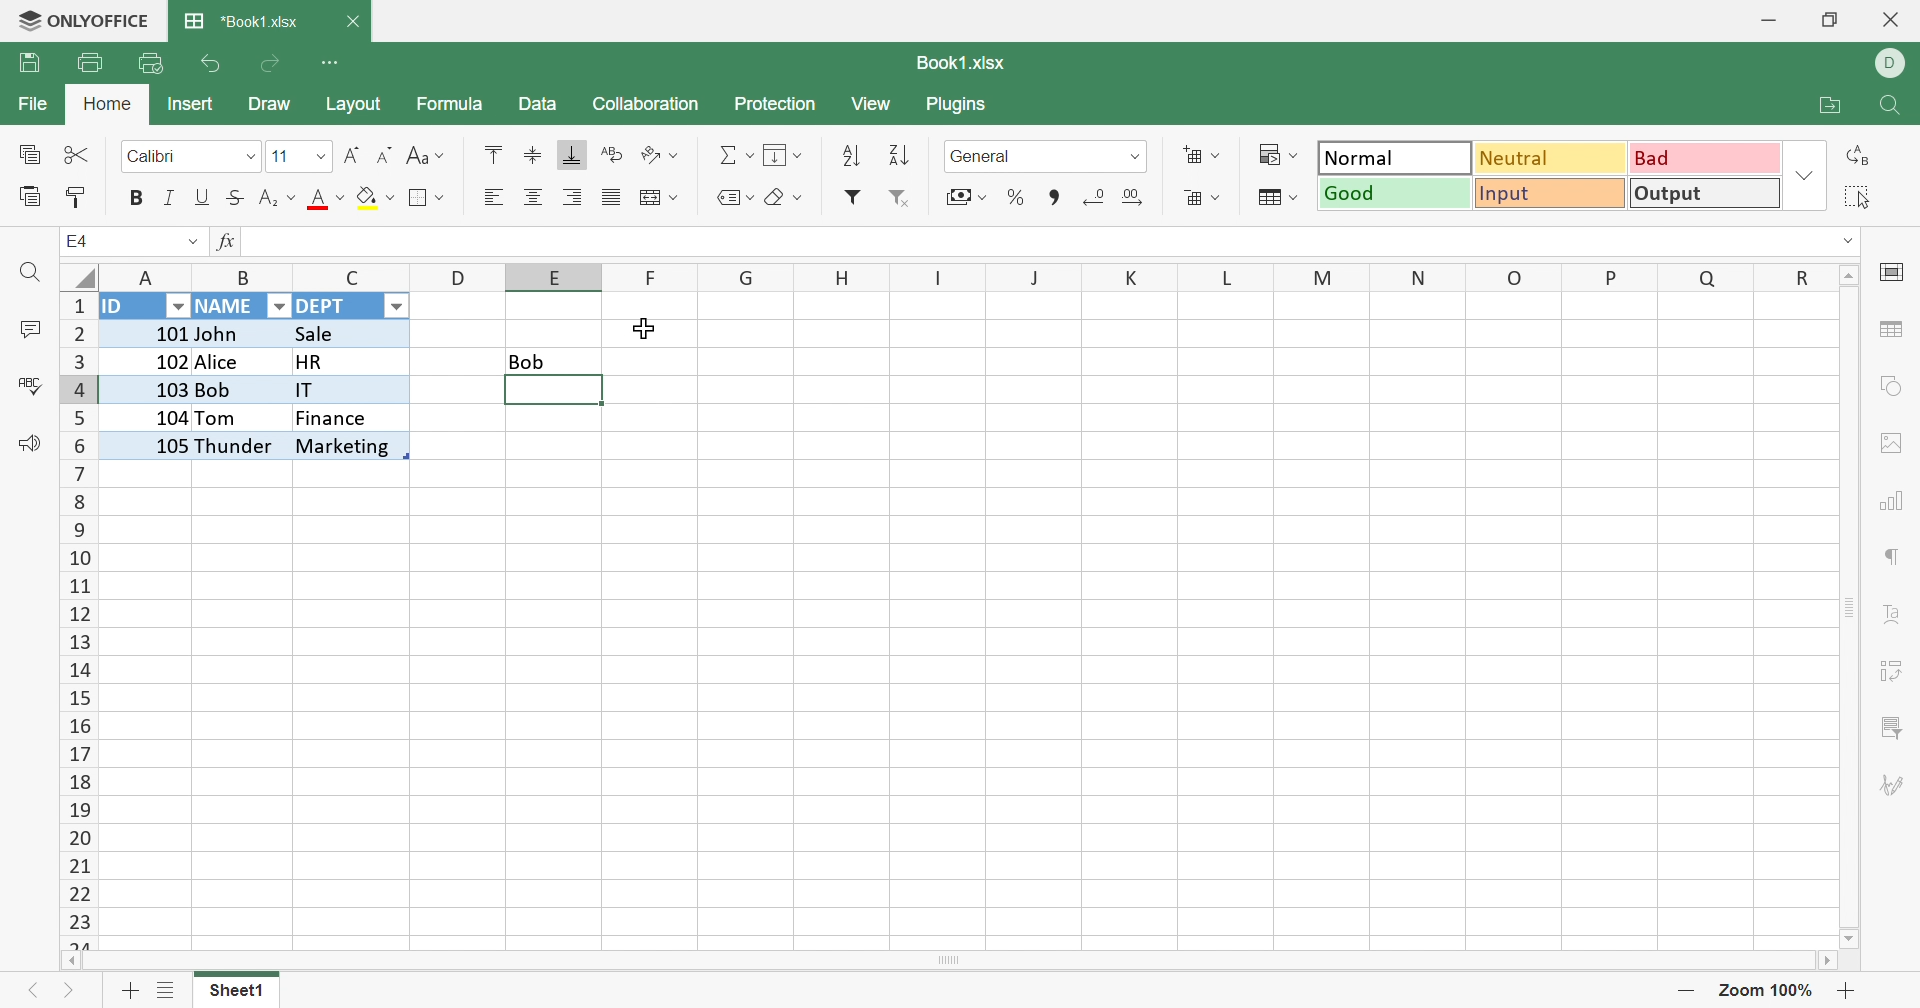 Image resolution: width=1920 pixels, height=1008 pixels. Describe the element at coordinates (157, 156) in the screenshot. I see `Calibri` at that location.